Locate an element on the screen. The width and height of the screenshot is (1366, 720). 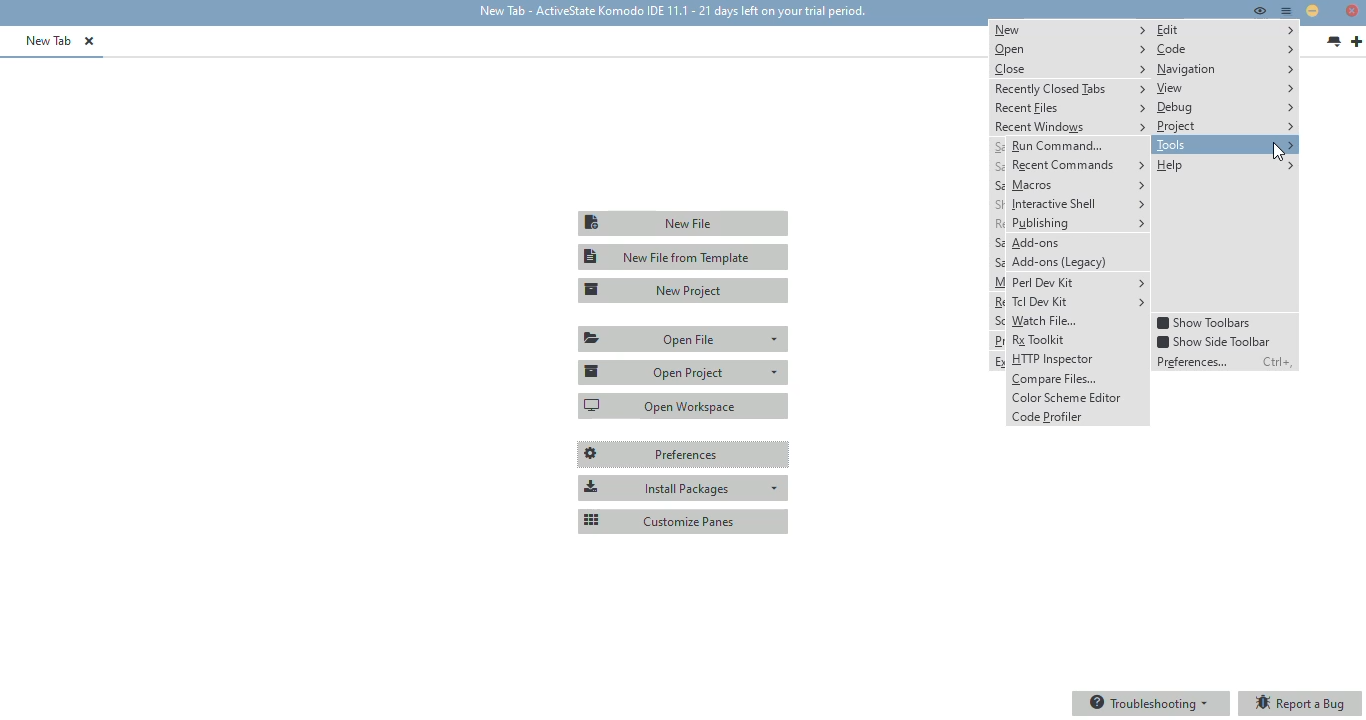
open workspace is located at coordinates (684, 405).